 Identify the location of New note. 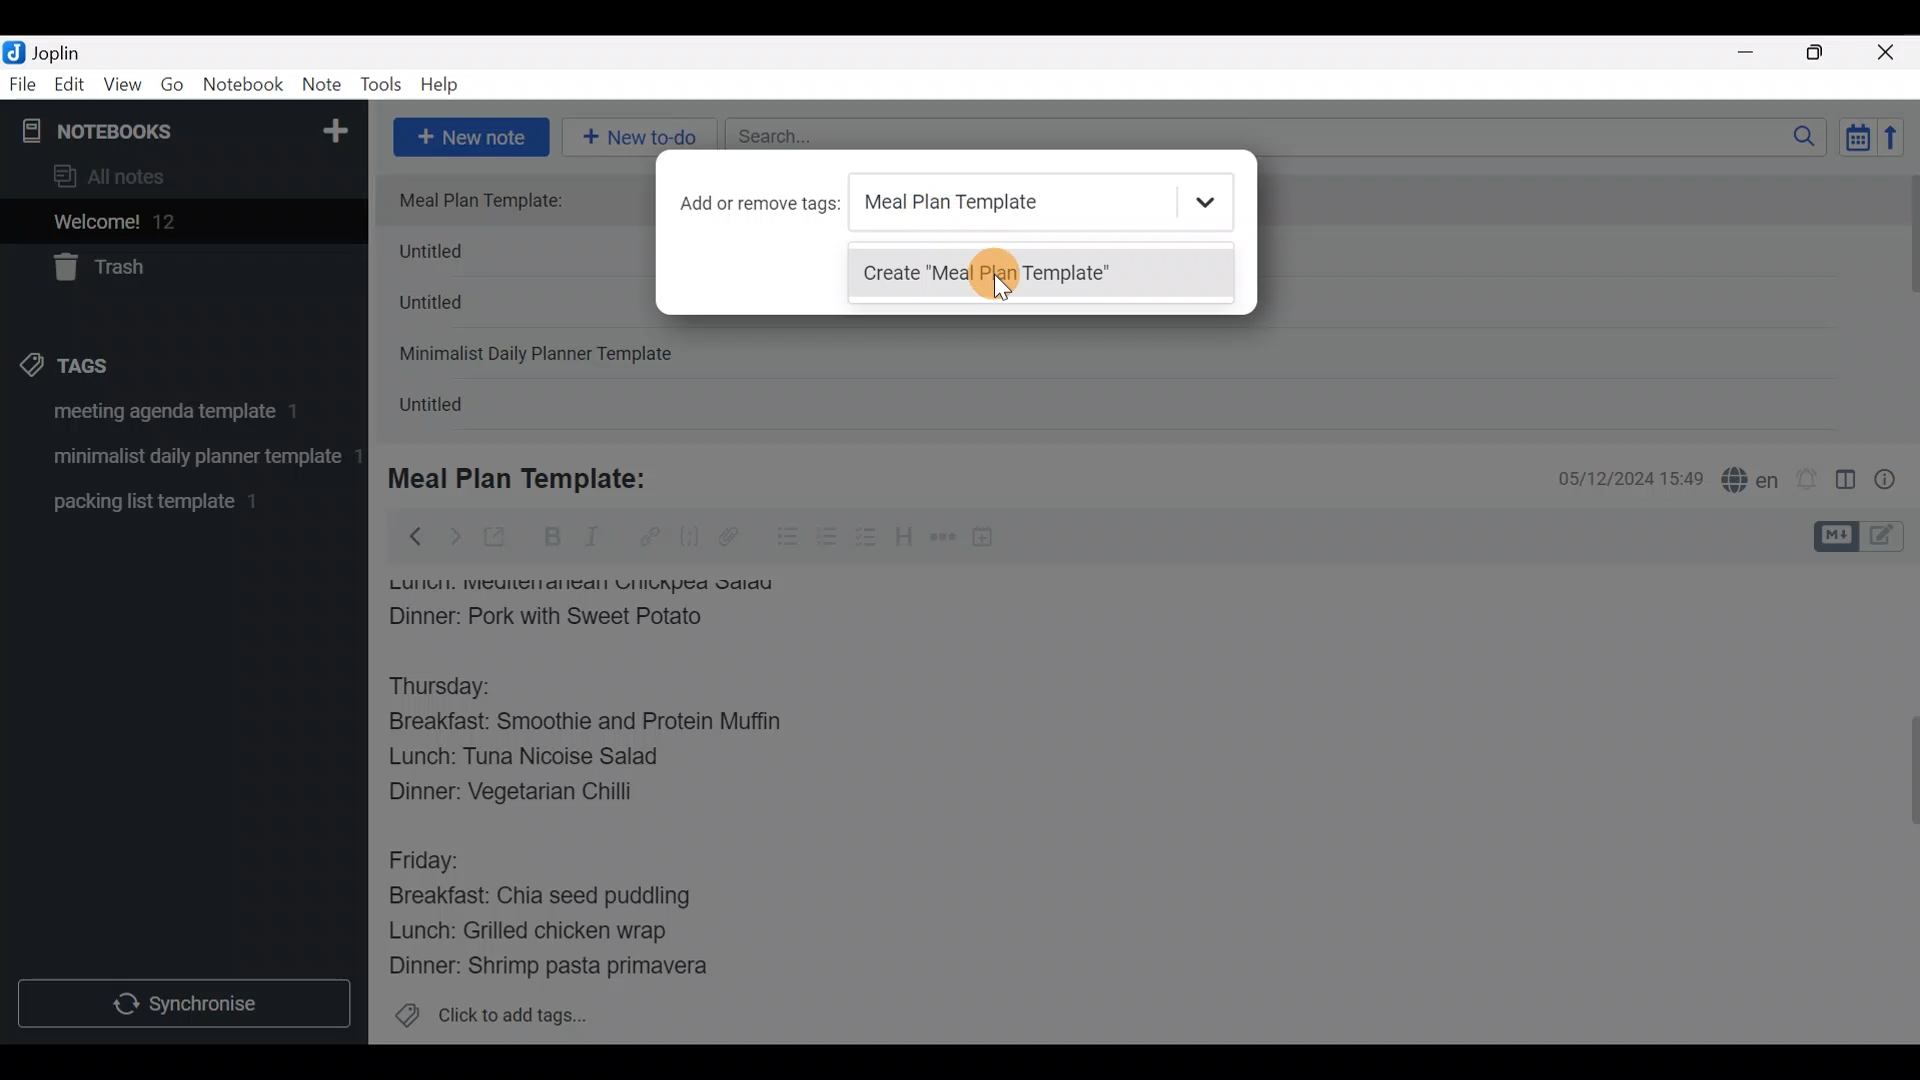
(469, 135).